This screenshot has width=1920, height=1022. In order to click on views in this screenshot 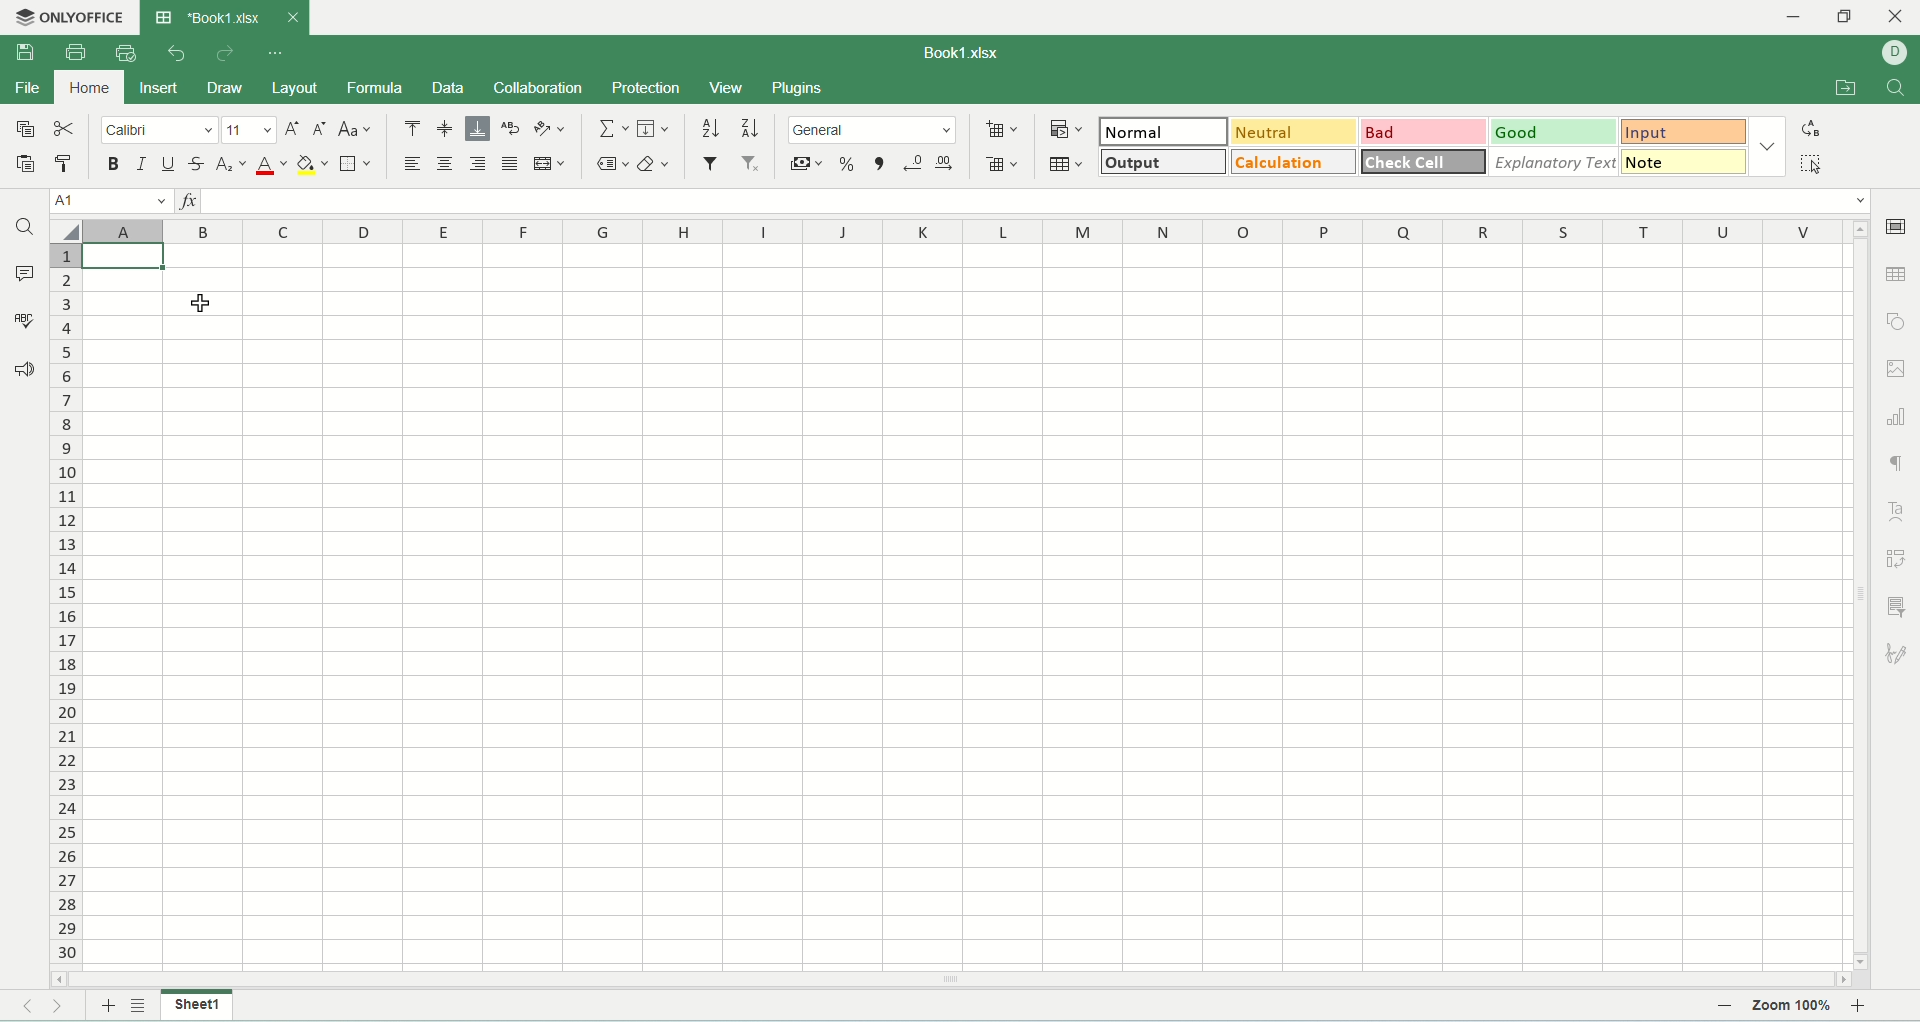, I will do `click(728, 87)`.